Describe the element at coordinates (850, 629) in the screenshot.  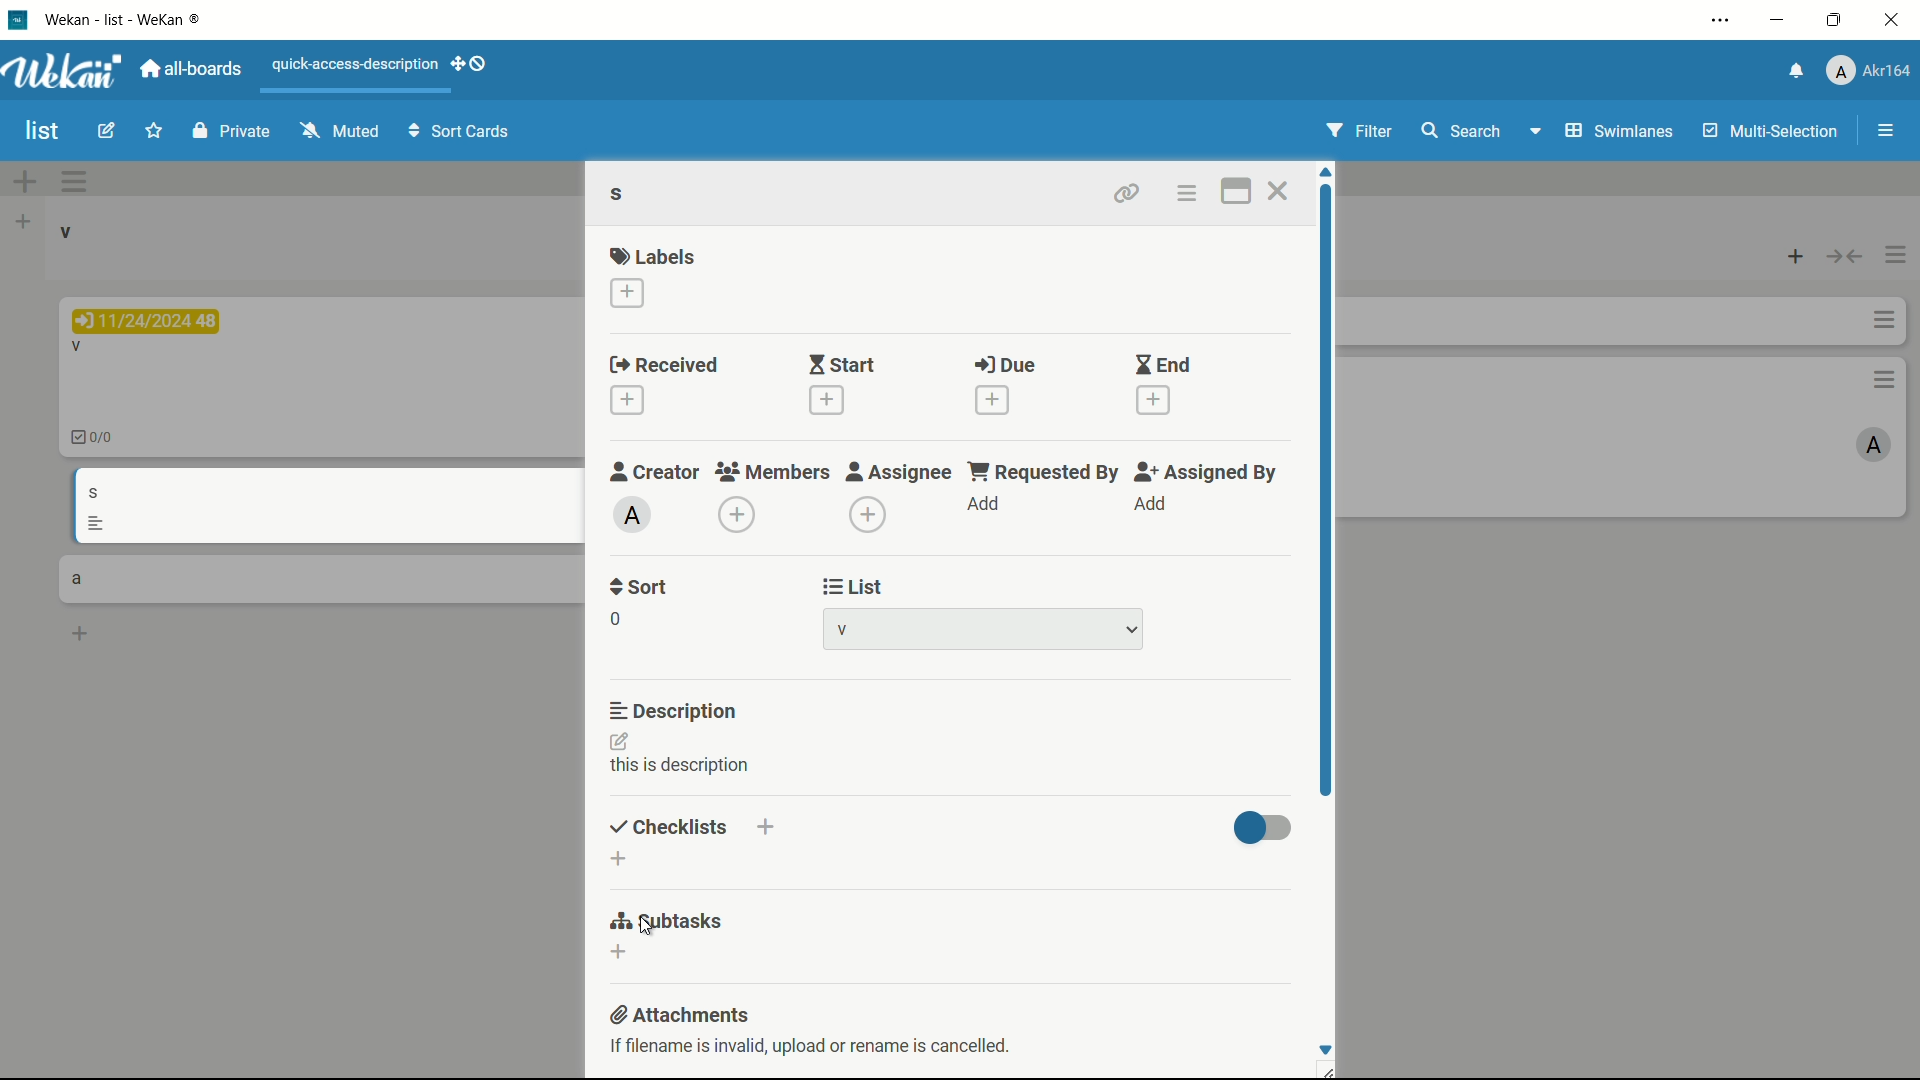
I see `list-1` at that location.